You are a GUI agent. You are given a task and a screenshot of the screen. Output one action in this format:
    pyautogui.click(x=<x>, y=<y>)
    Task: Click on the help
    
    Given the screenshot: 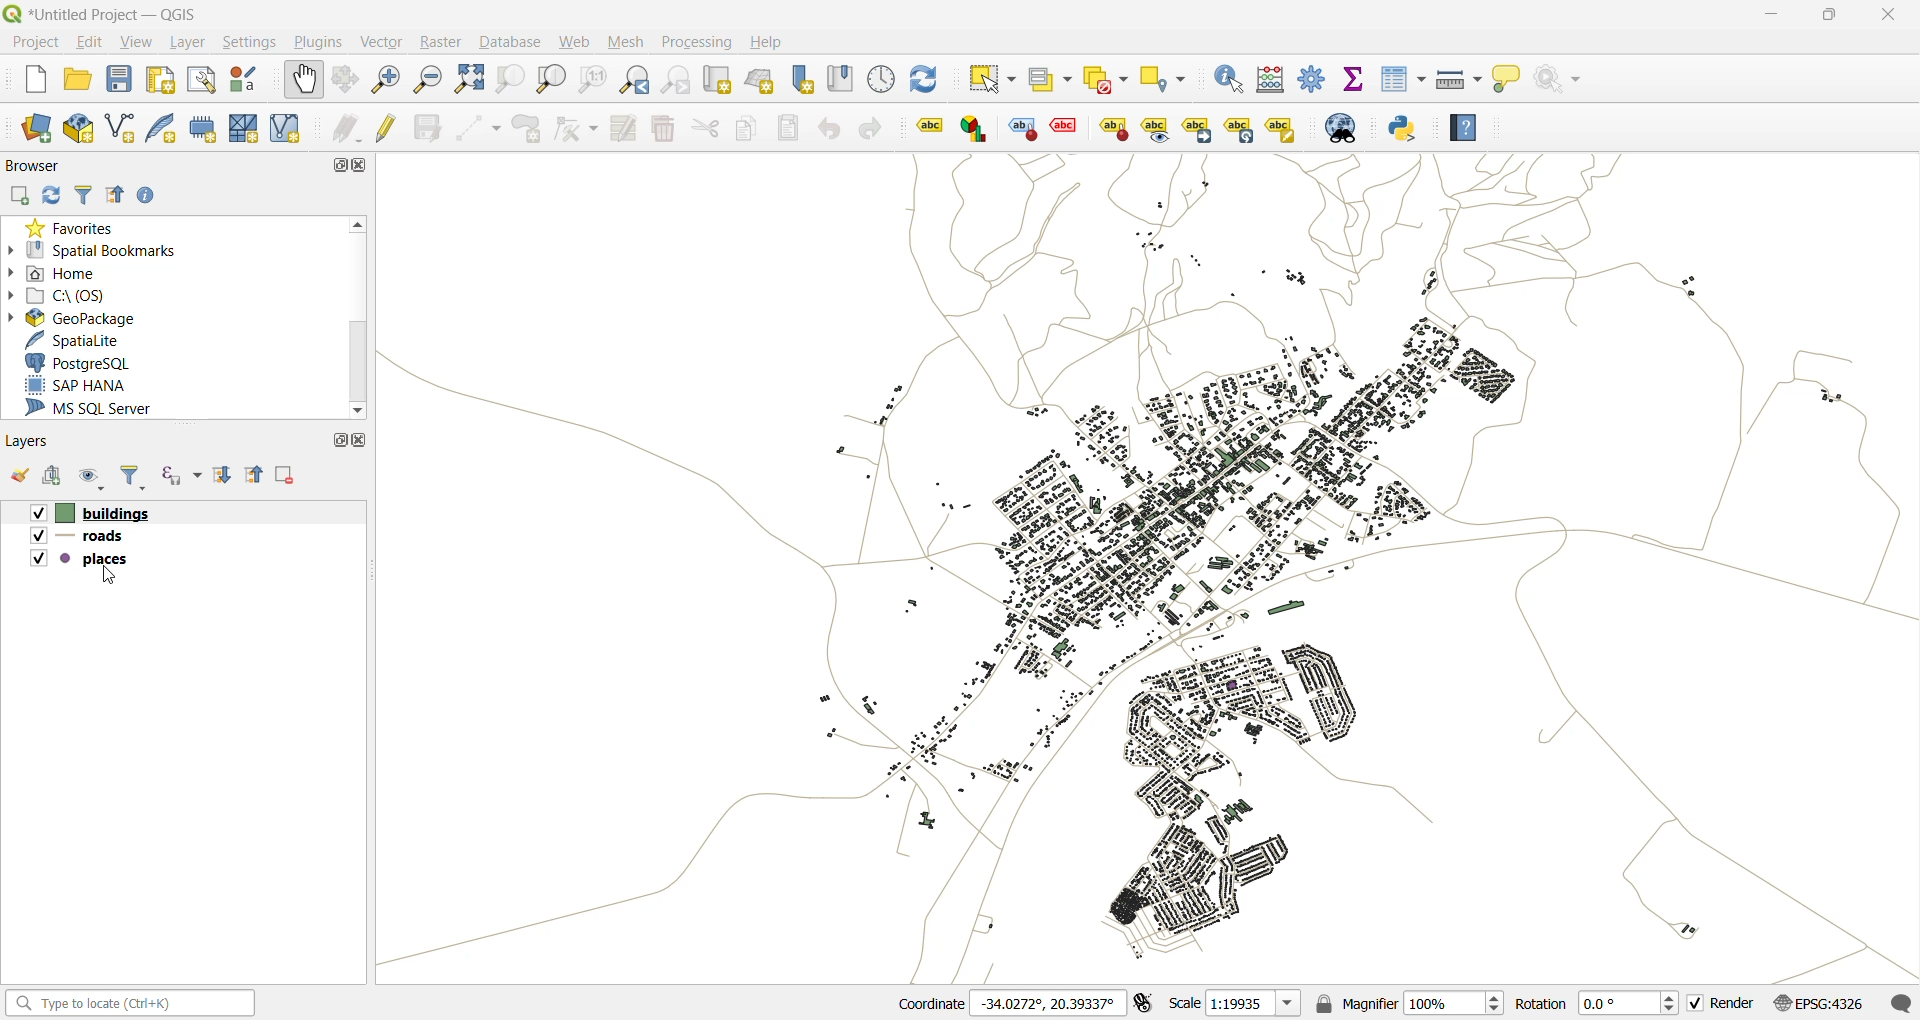 What is the action you would take?
    pyautogui.click(x=775, y=44)
    